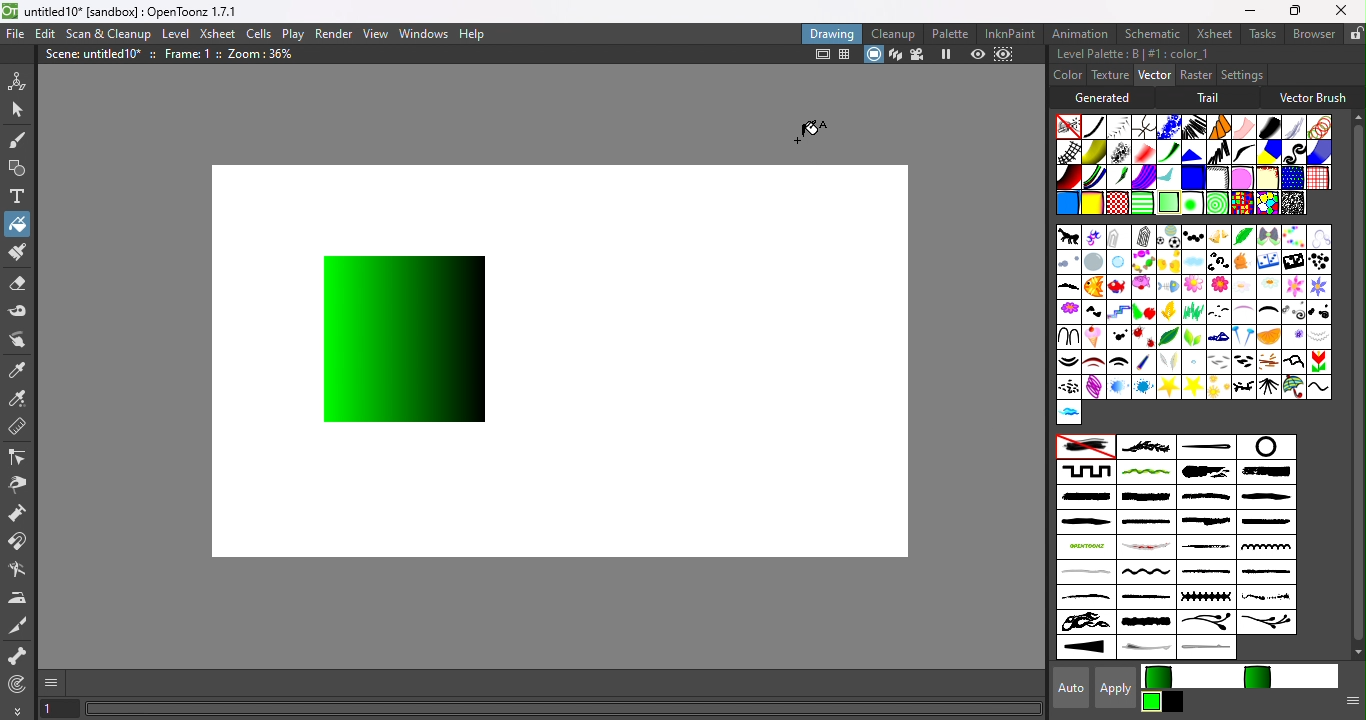  I want to click on medium_brush4, so click(1146, 523).